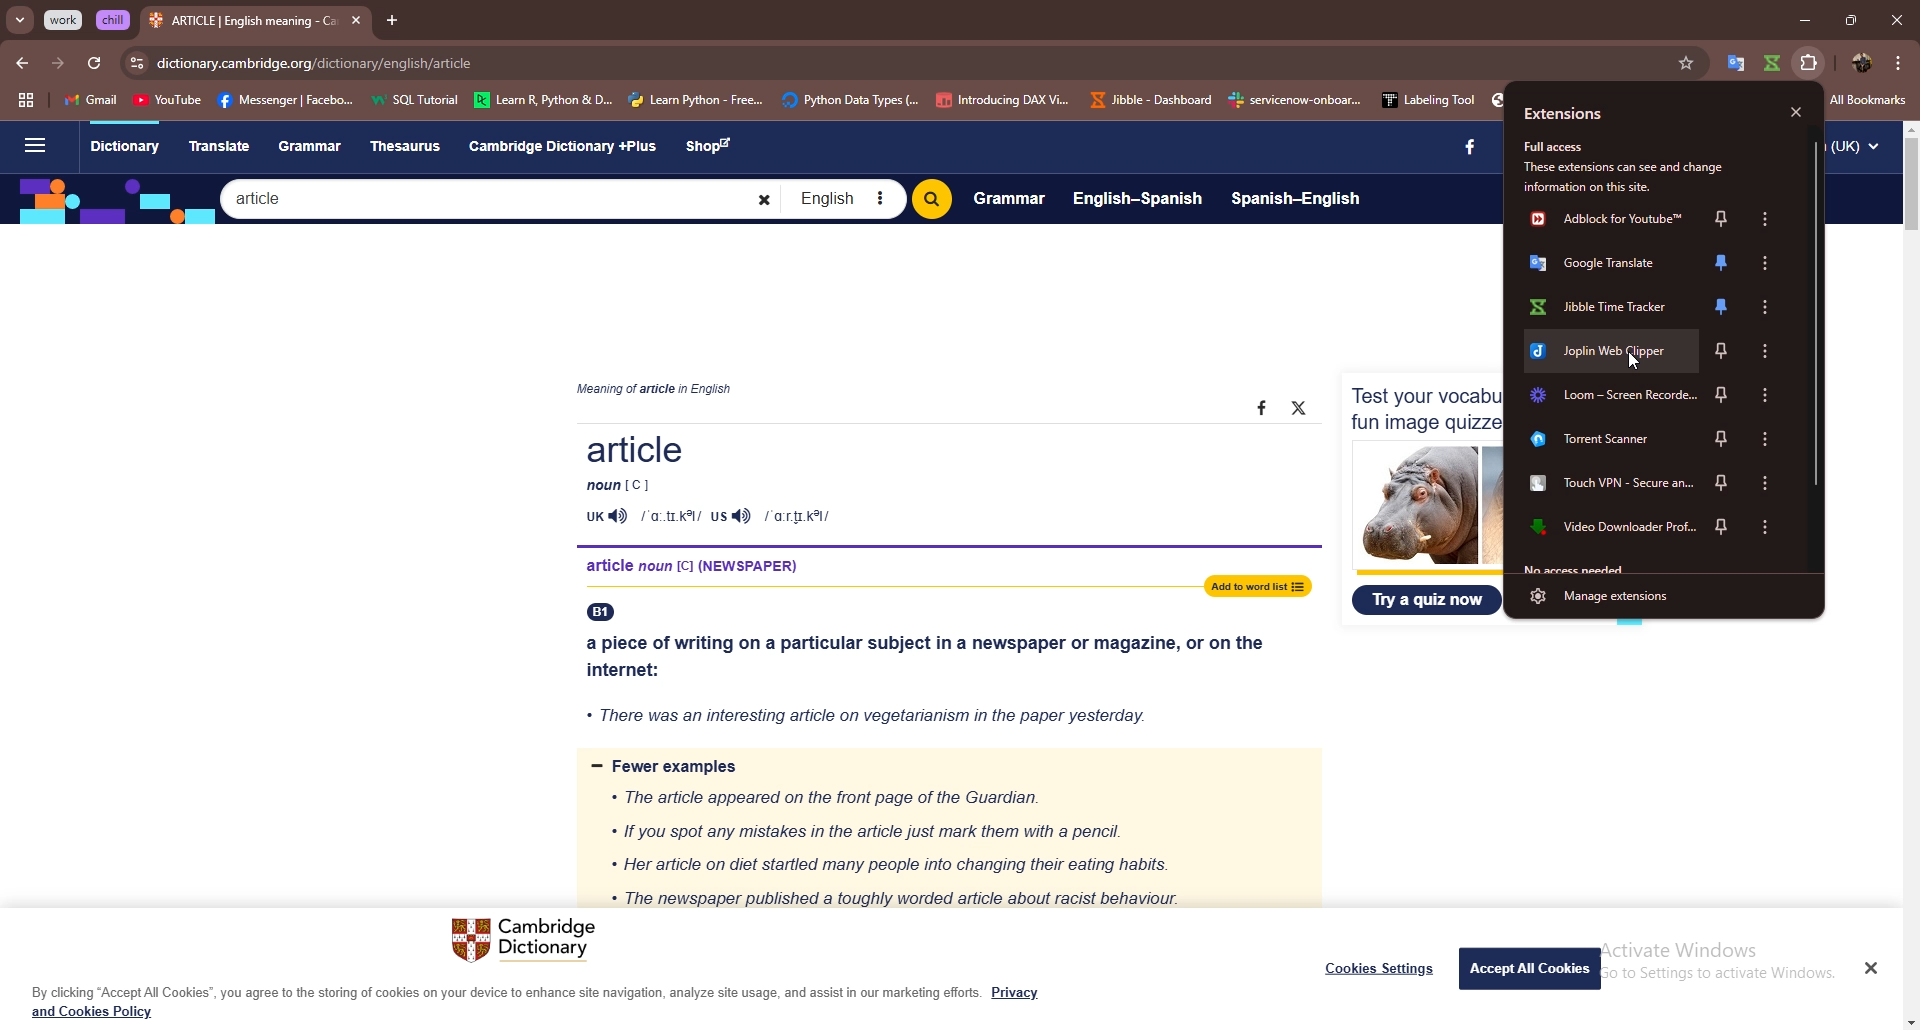 The width and height of the screenshot is (1920, 1030). Describe the element at coordinates (1657, 595) in the screenshot. I see `manage extensions` at that location.